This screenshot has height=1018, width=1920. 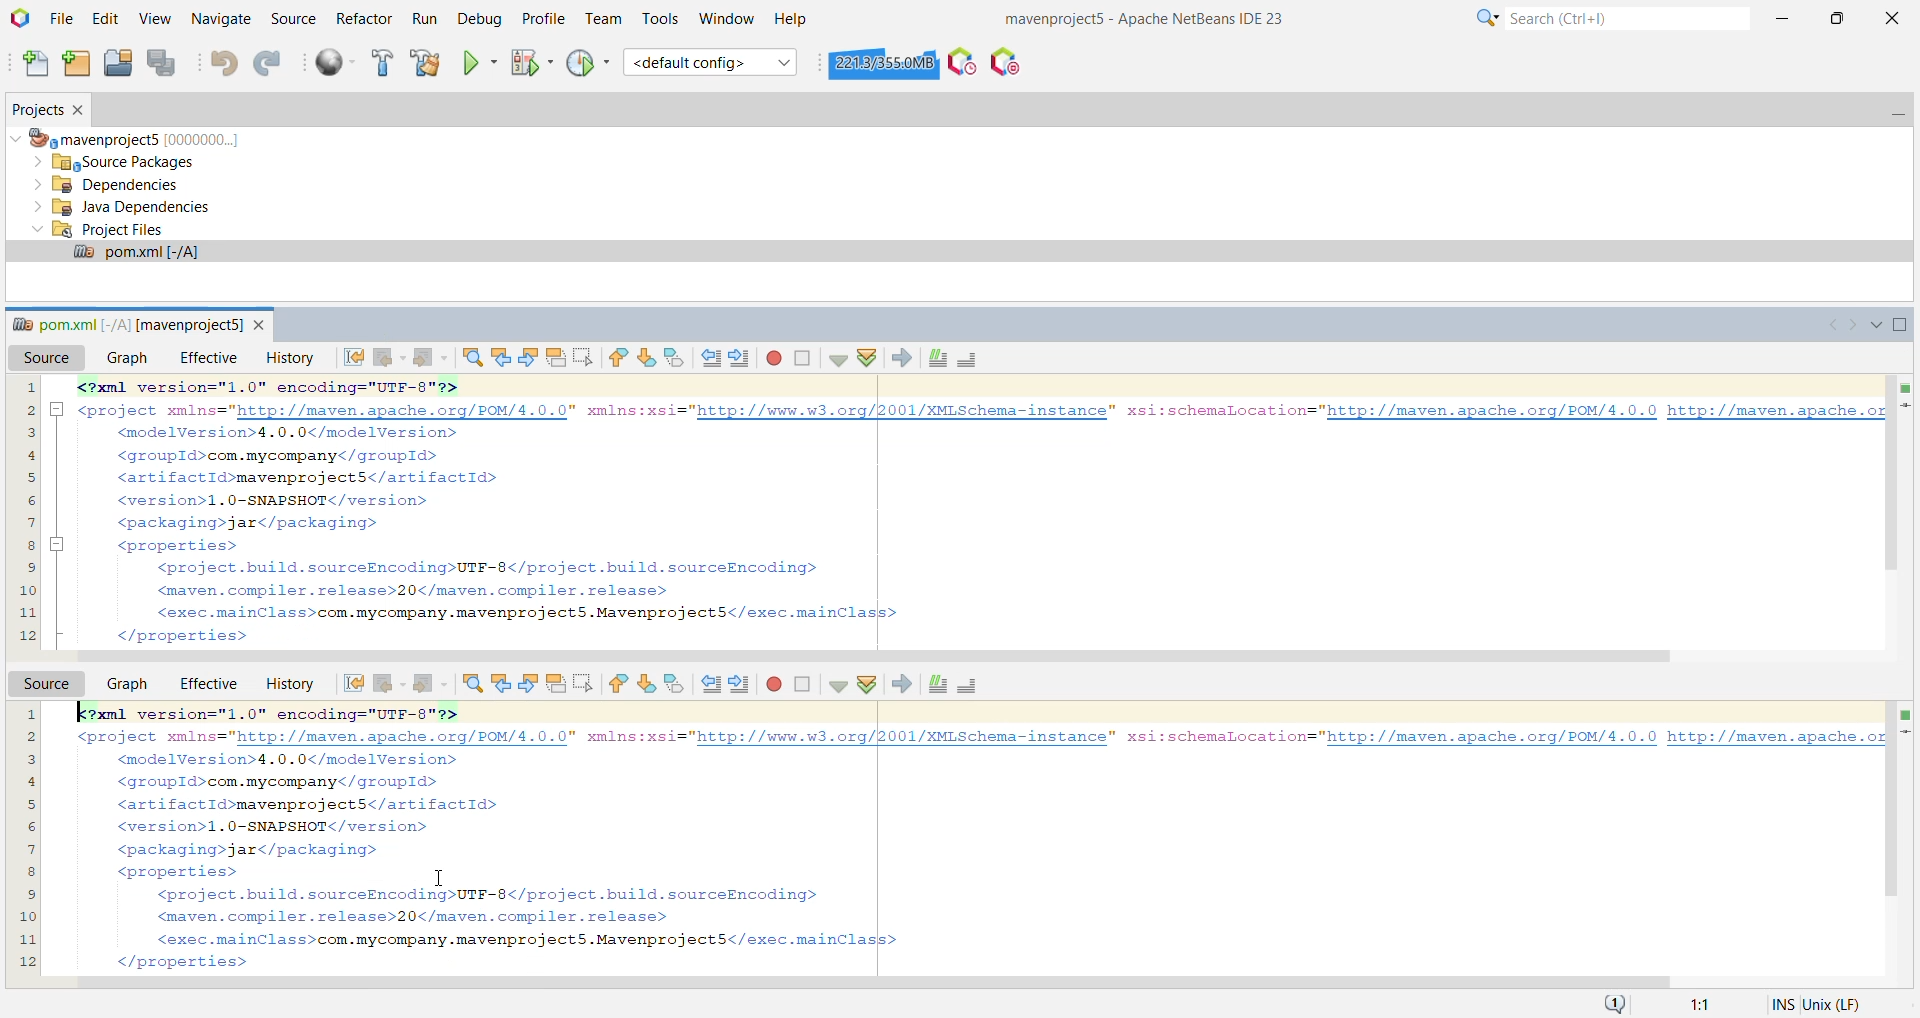 I want to click on <properties>, so click(x=182, y=873).